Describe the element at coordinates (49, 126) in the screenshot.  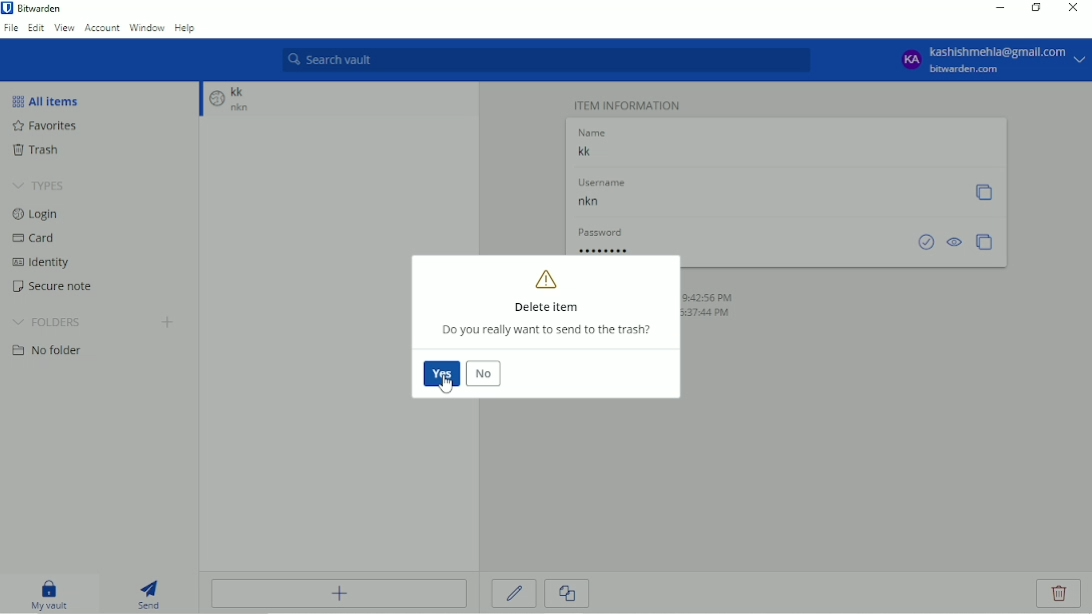
I see `Favorites` at that location.